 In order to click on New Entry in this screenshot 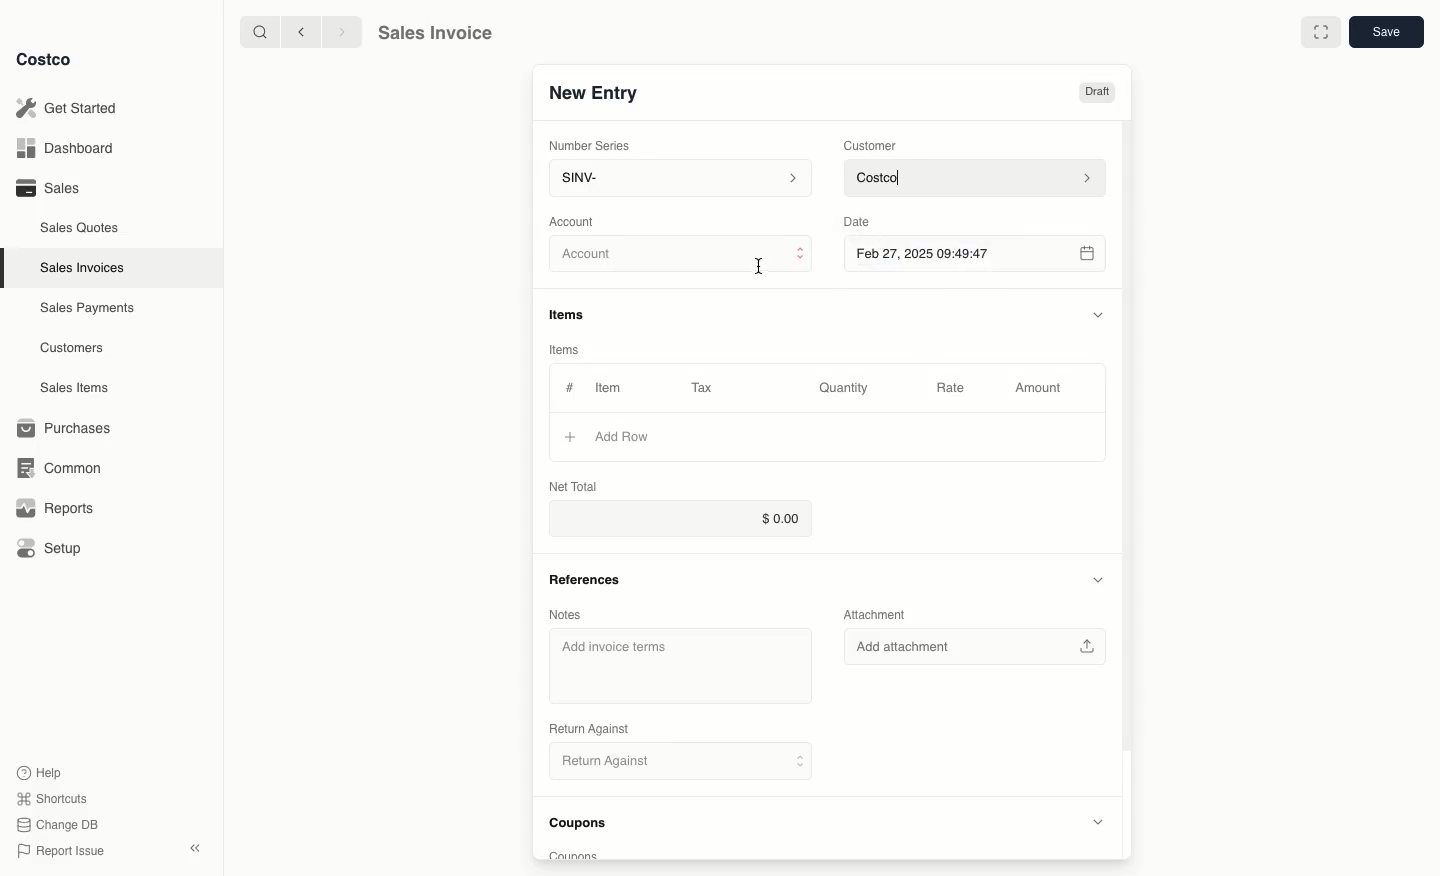, I will do `click(593, 93)`.